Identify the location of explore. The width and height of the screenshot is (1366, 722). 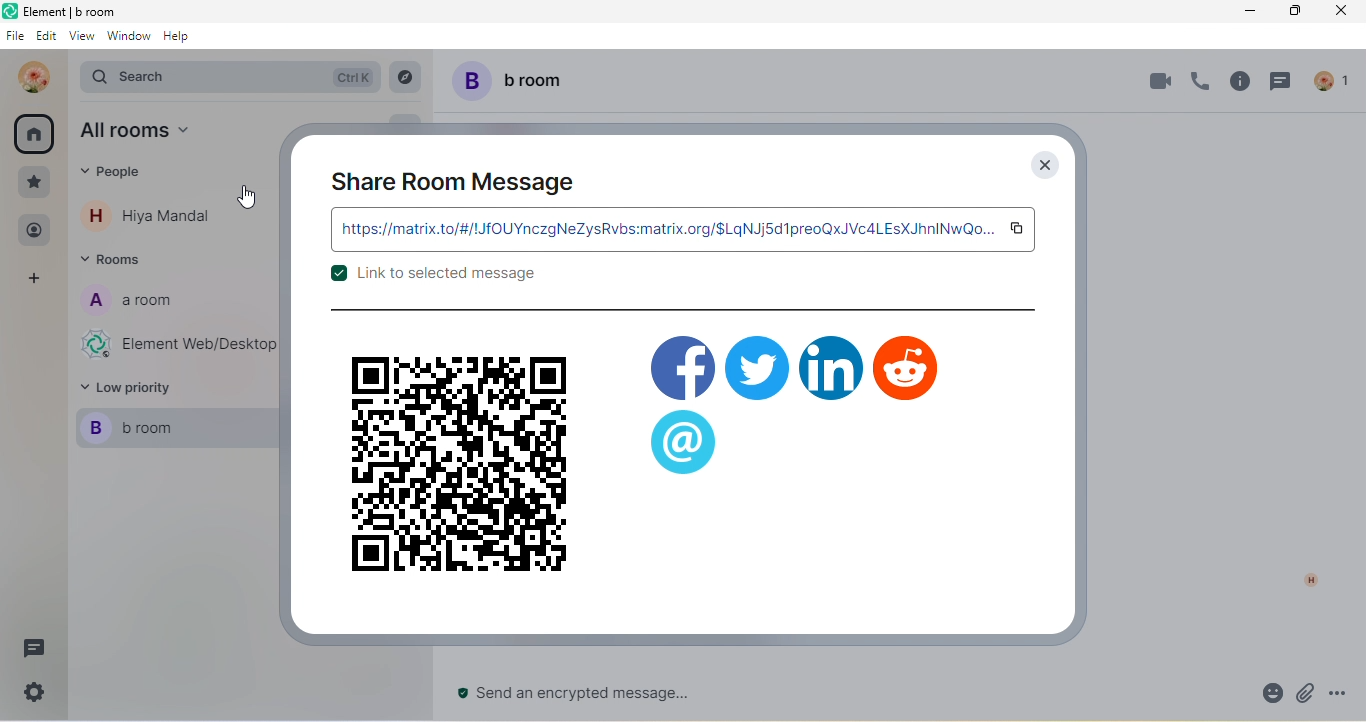
(406, 77).